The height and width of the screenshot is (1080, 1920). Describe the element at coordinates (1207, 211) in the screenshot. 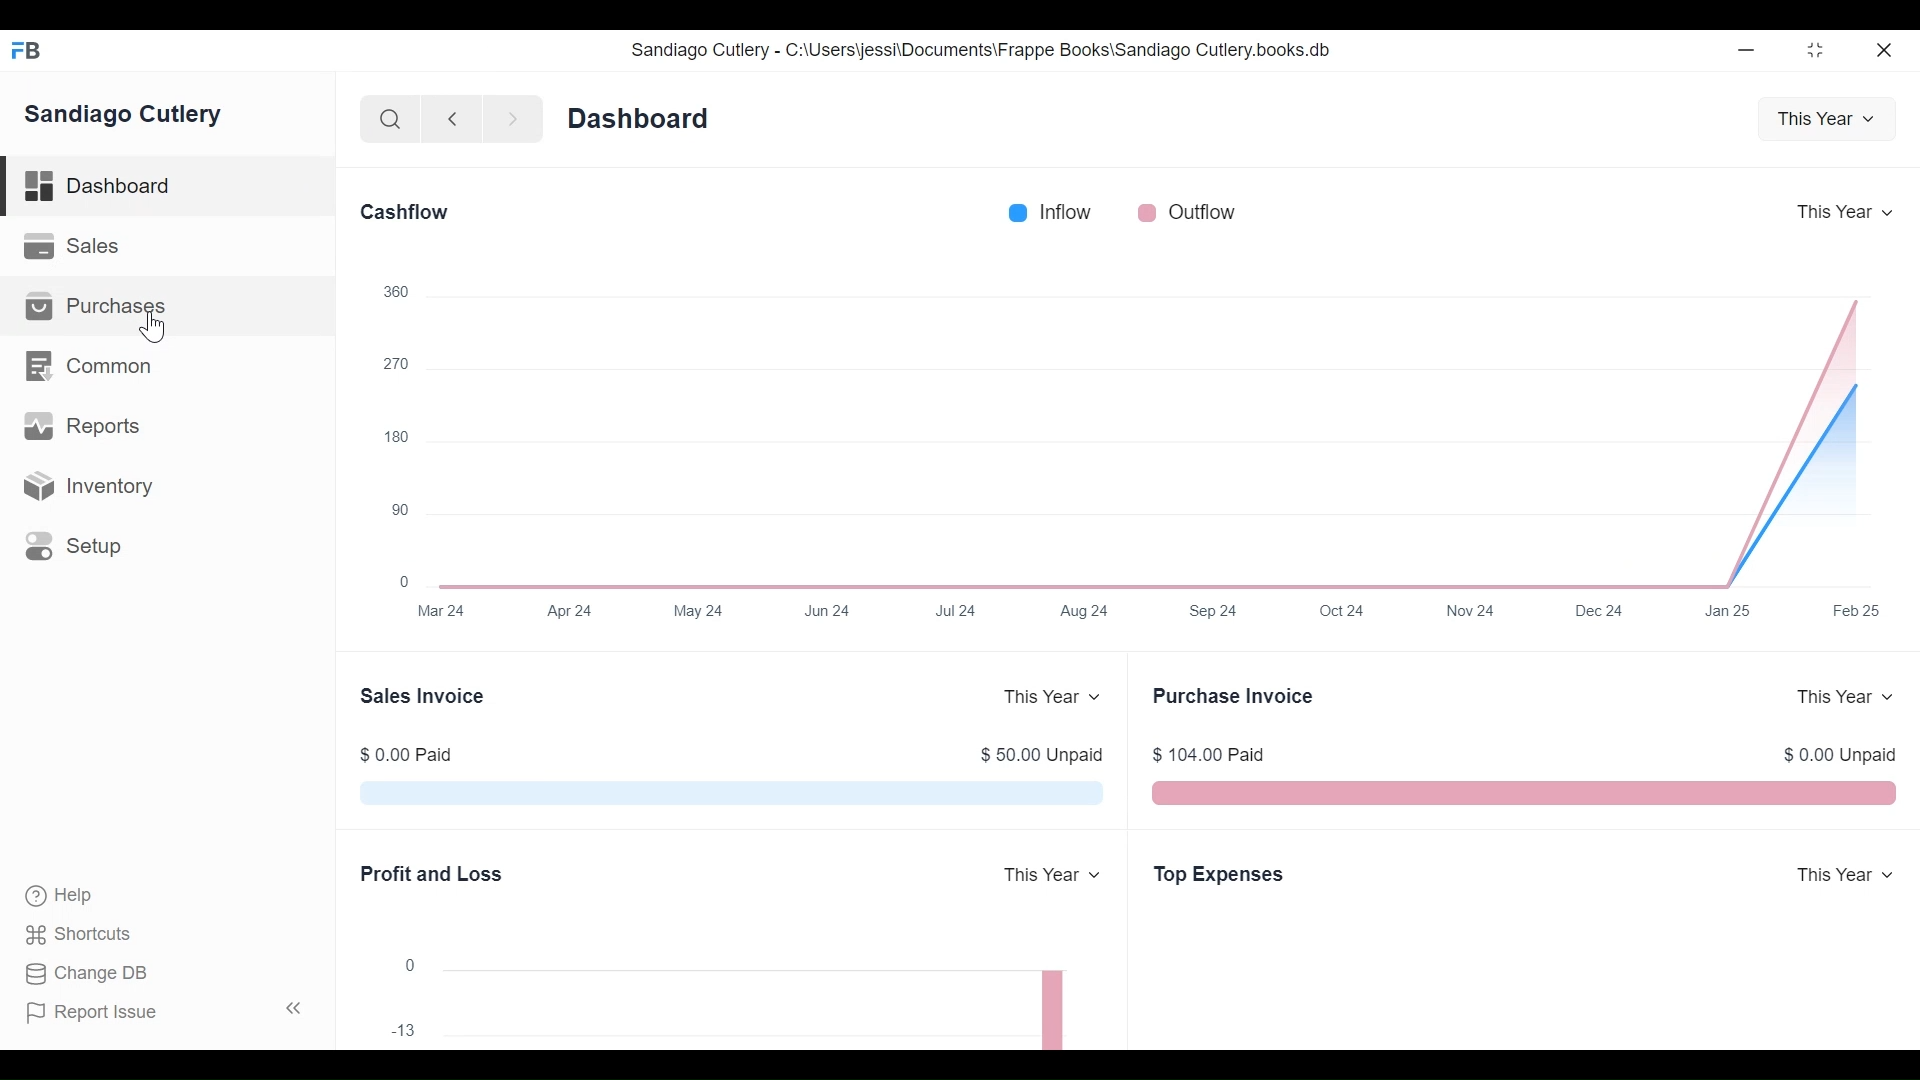

I see `Outflow` at that location.